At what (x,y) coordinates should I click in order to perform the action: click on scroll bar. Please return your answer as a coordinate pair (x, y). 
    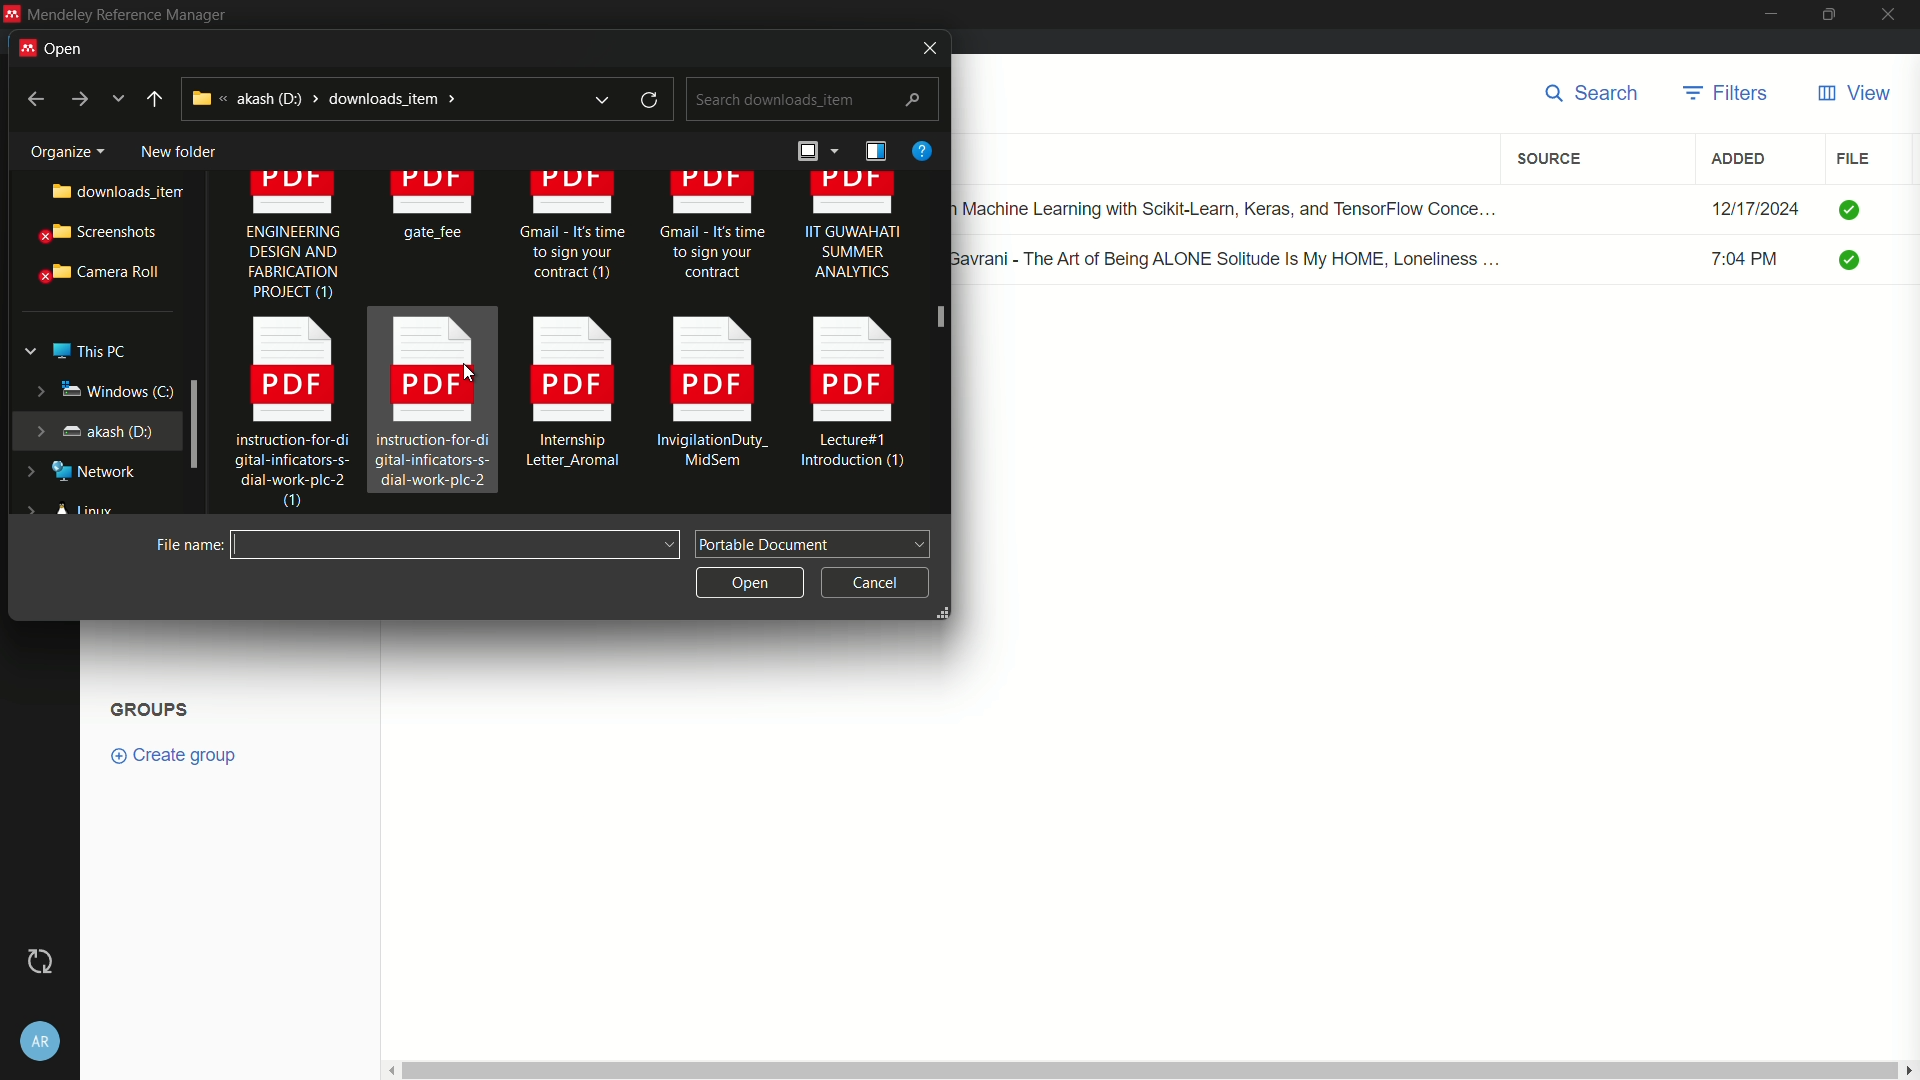
    Looking at the image, I should click on (940, 344).